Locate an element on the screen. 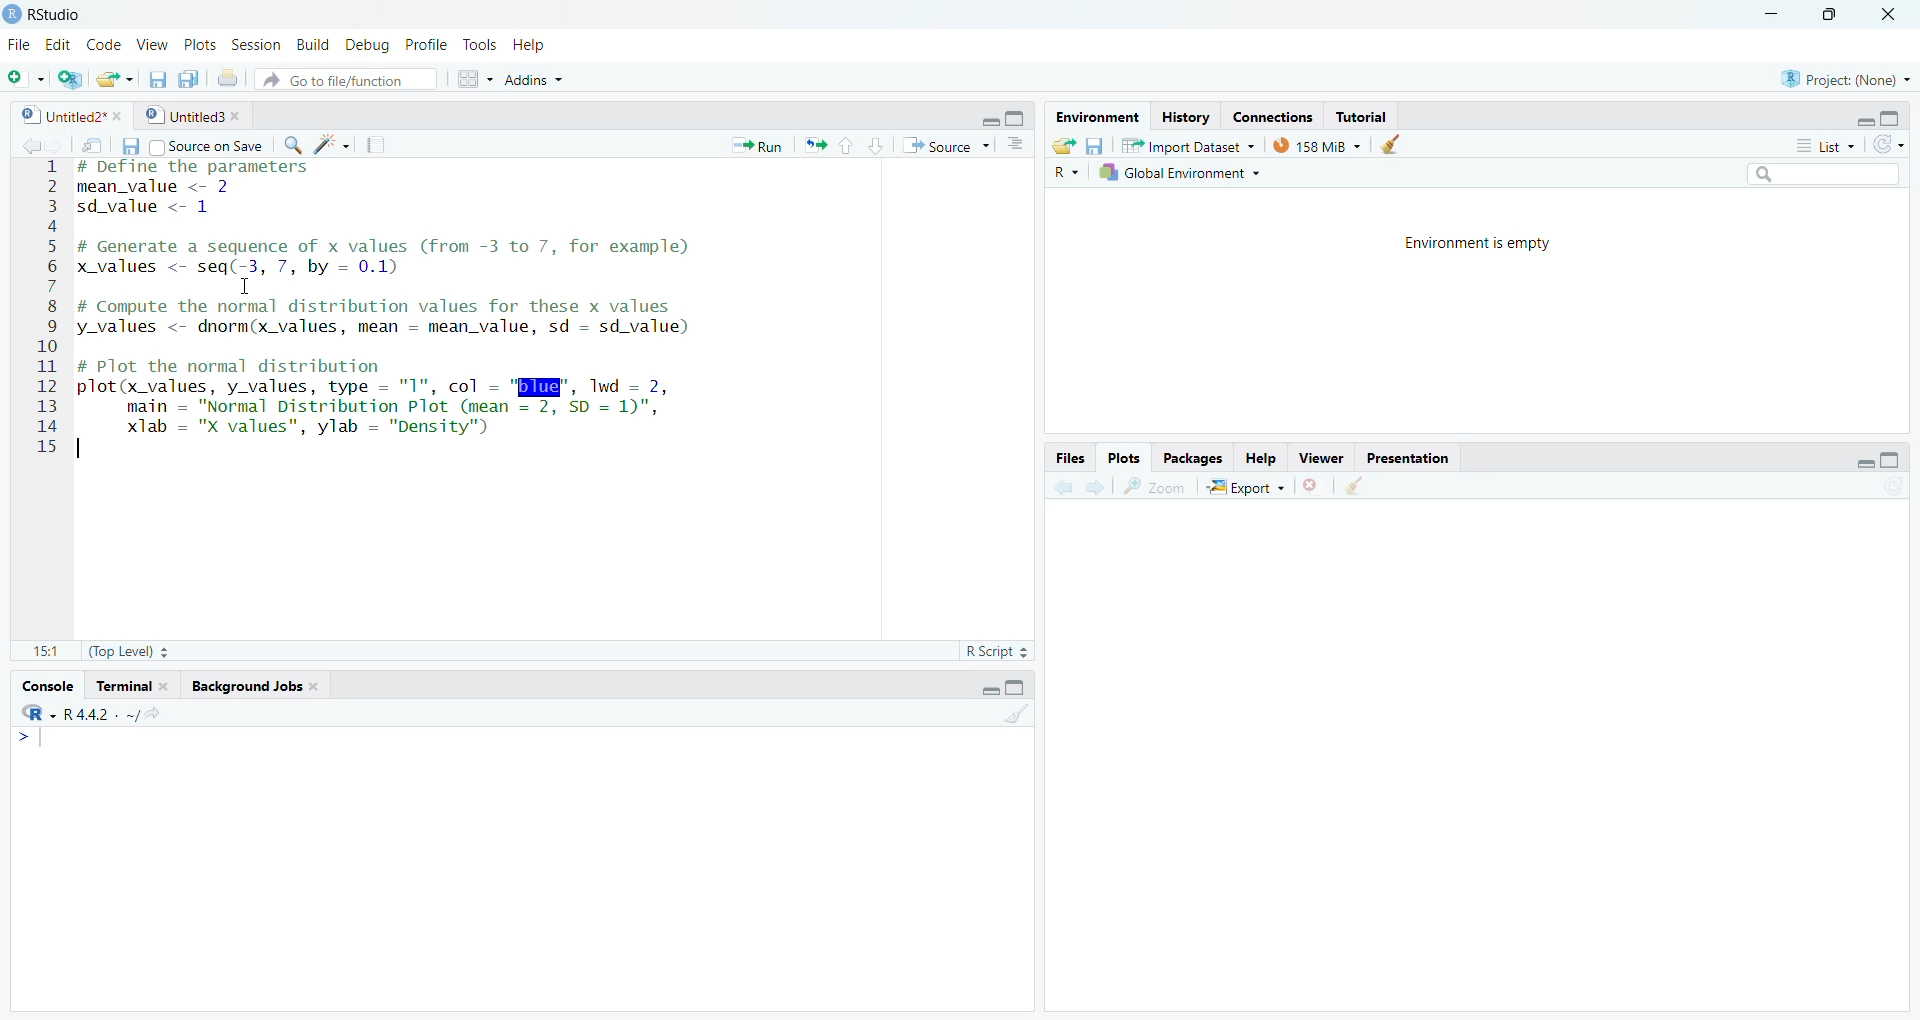  open file is located at coordinates (111, 77).